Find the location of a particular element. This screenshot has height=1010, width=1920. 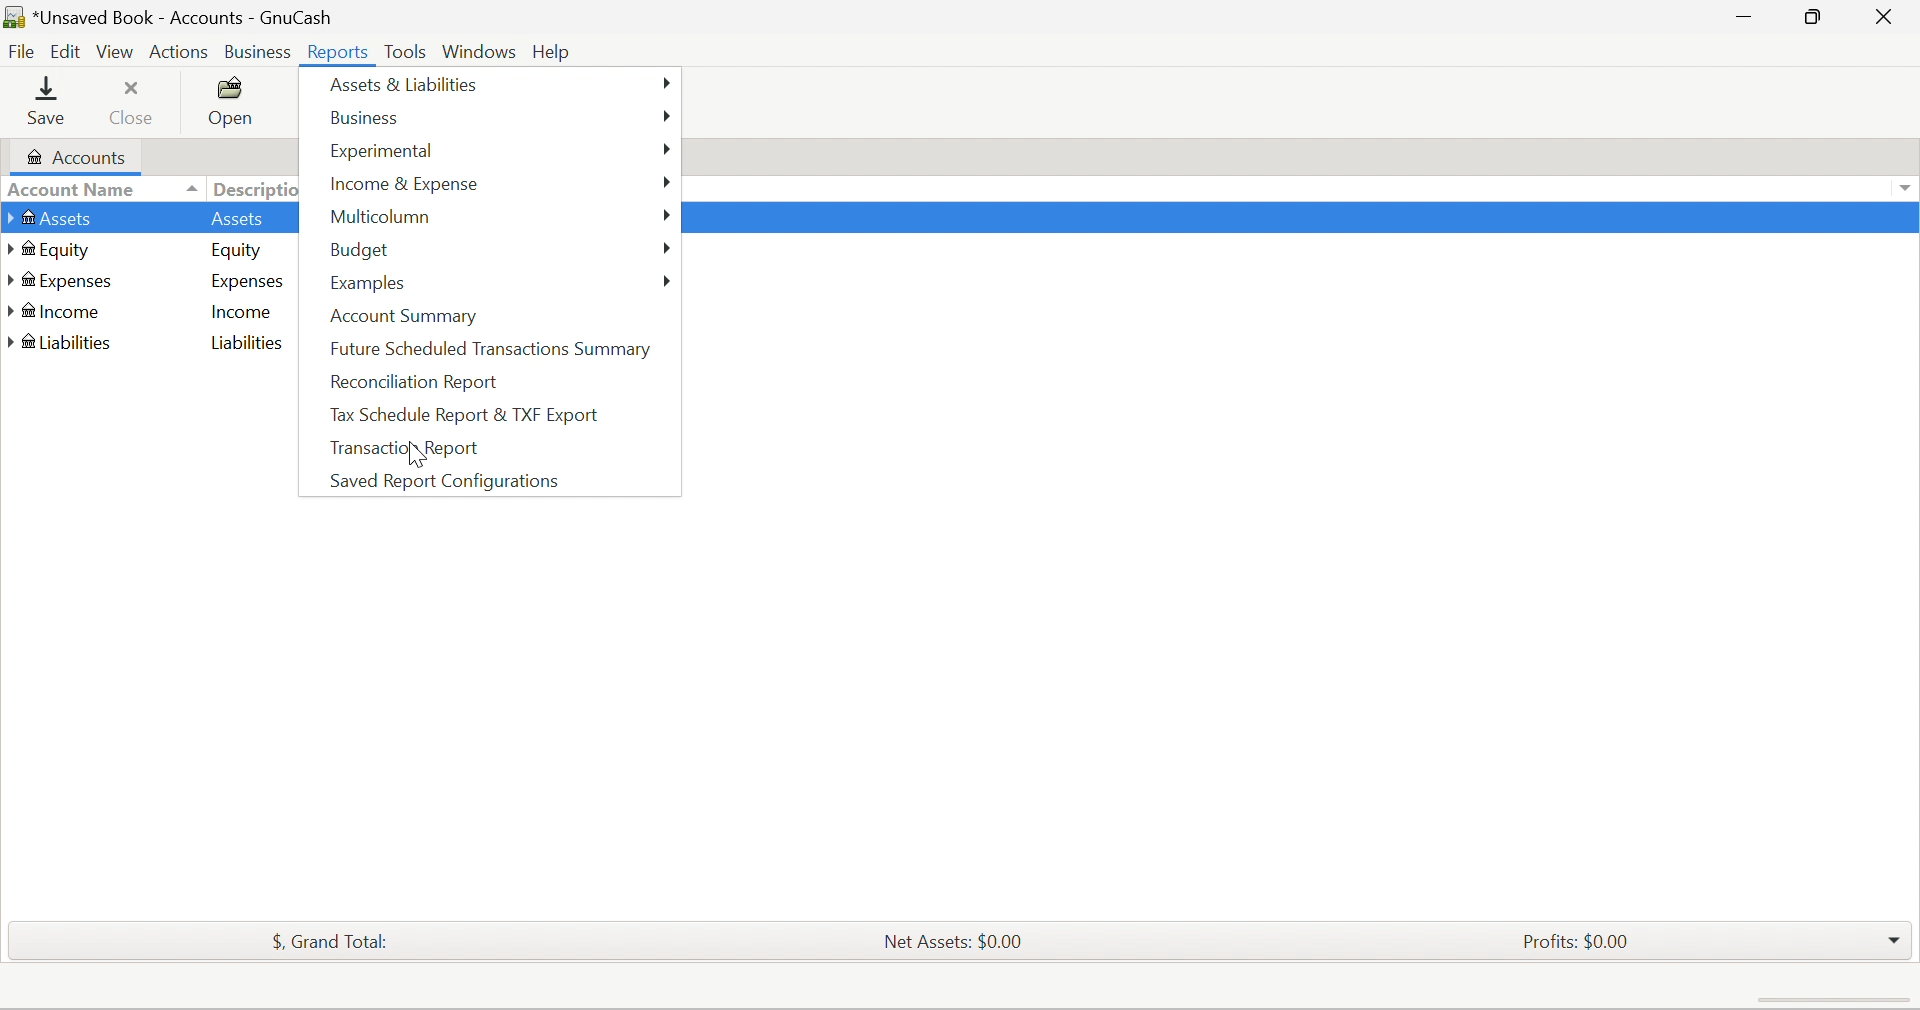

Assets & Liabilities is located at coordinates (403, 86).